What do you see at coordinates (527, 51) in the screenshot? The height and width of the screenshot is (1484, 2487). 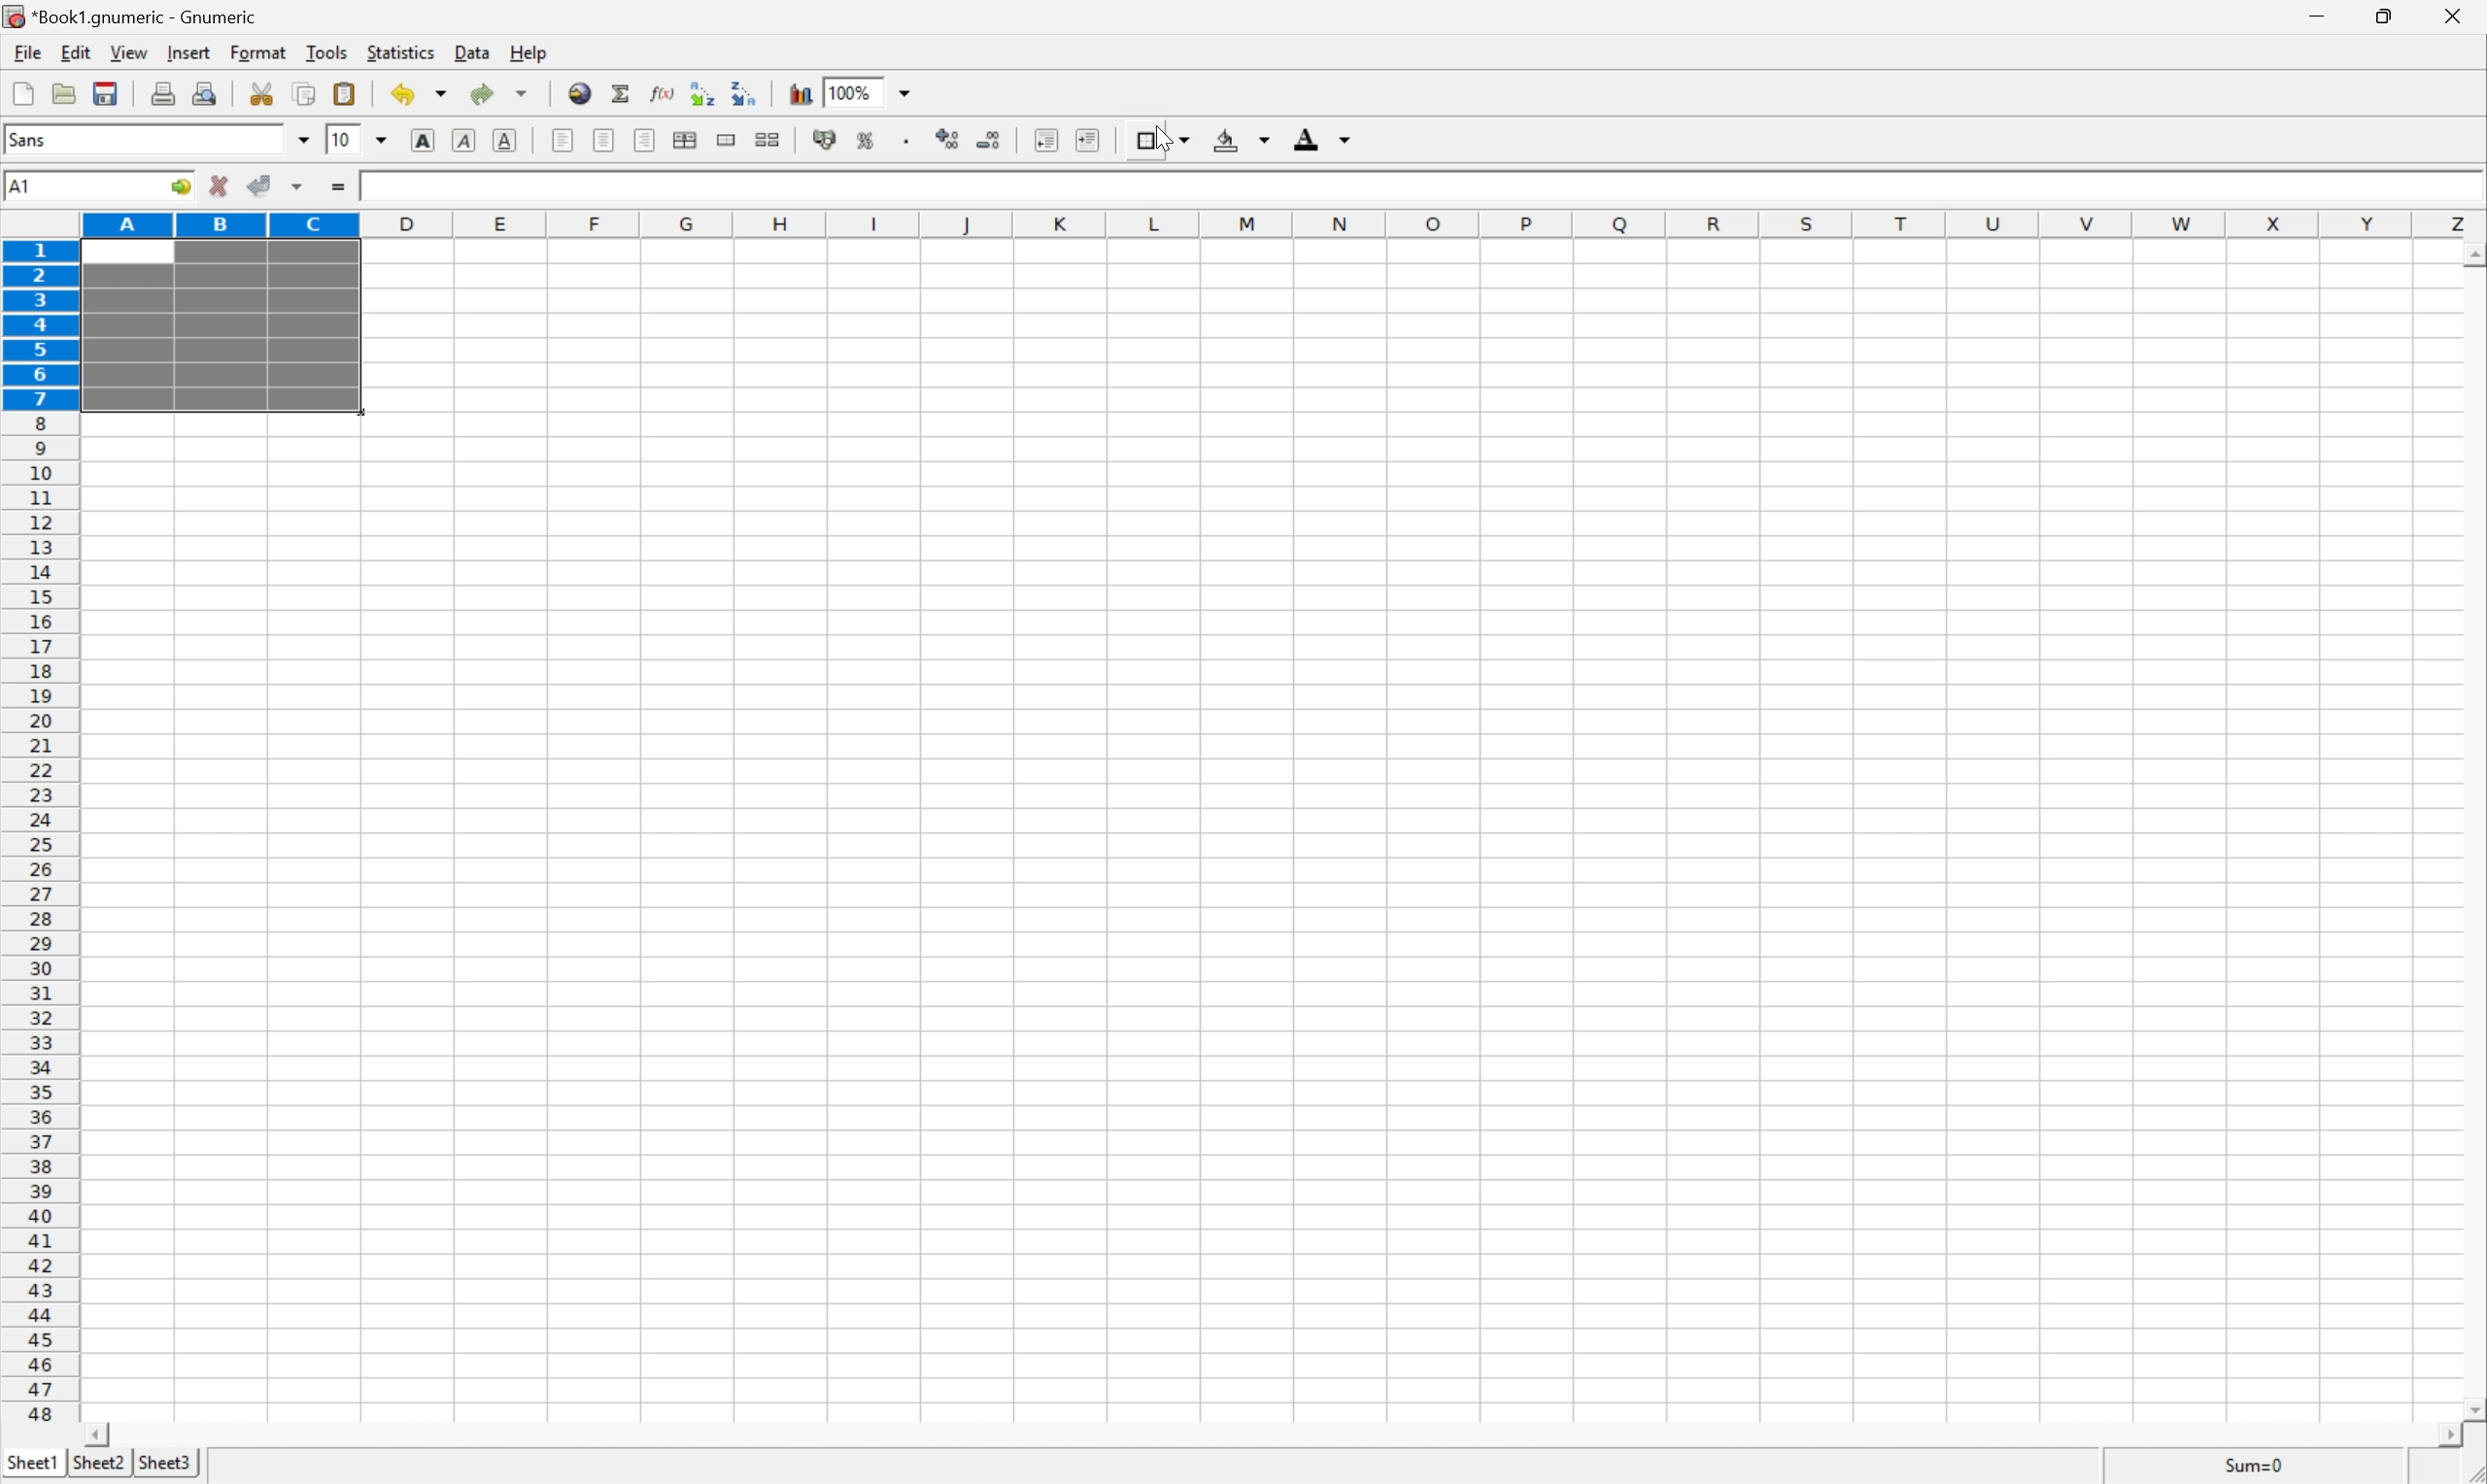 I see `help` at bounding box center [527, 51].